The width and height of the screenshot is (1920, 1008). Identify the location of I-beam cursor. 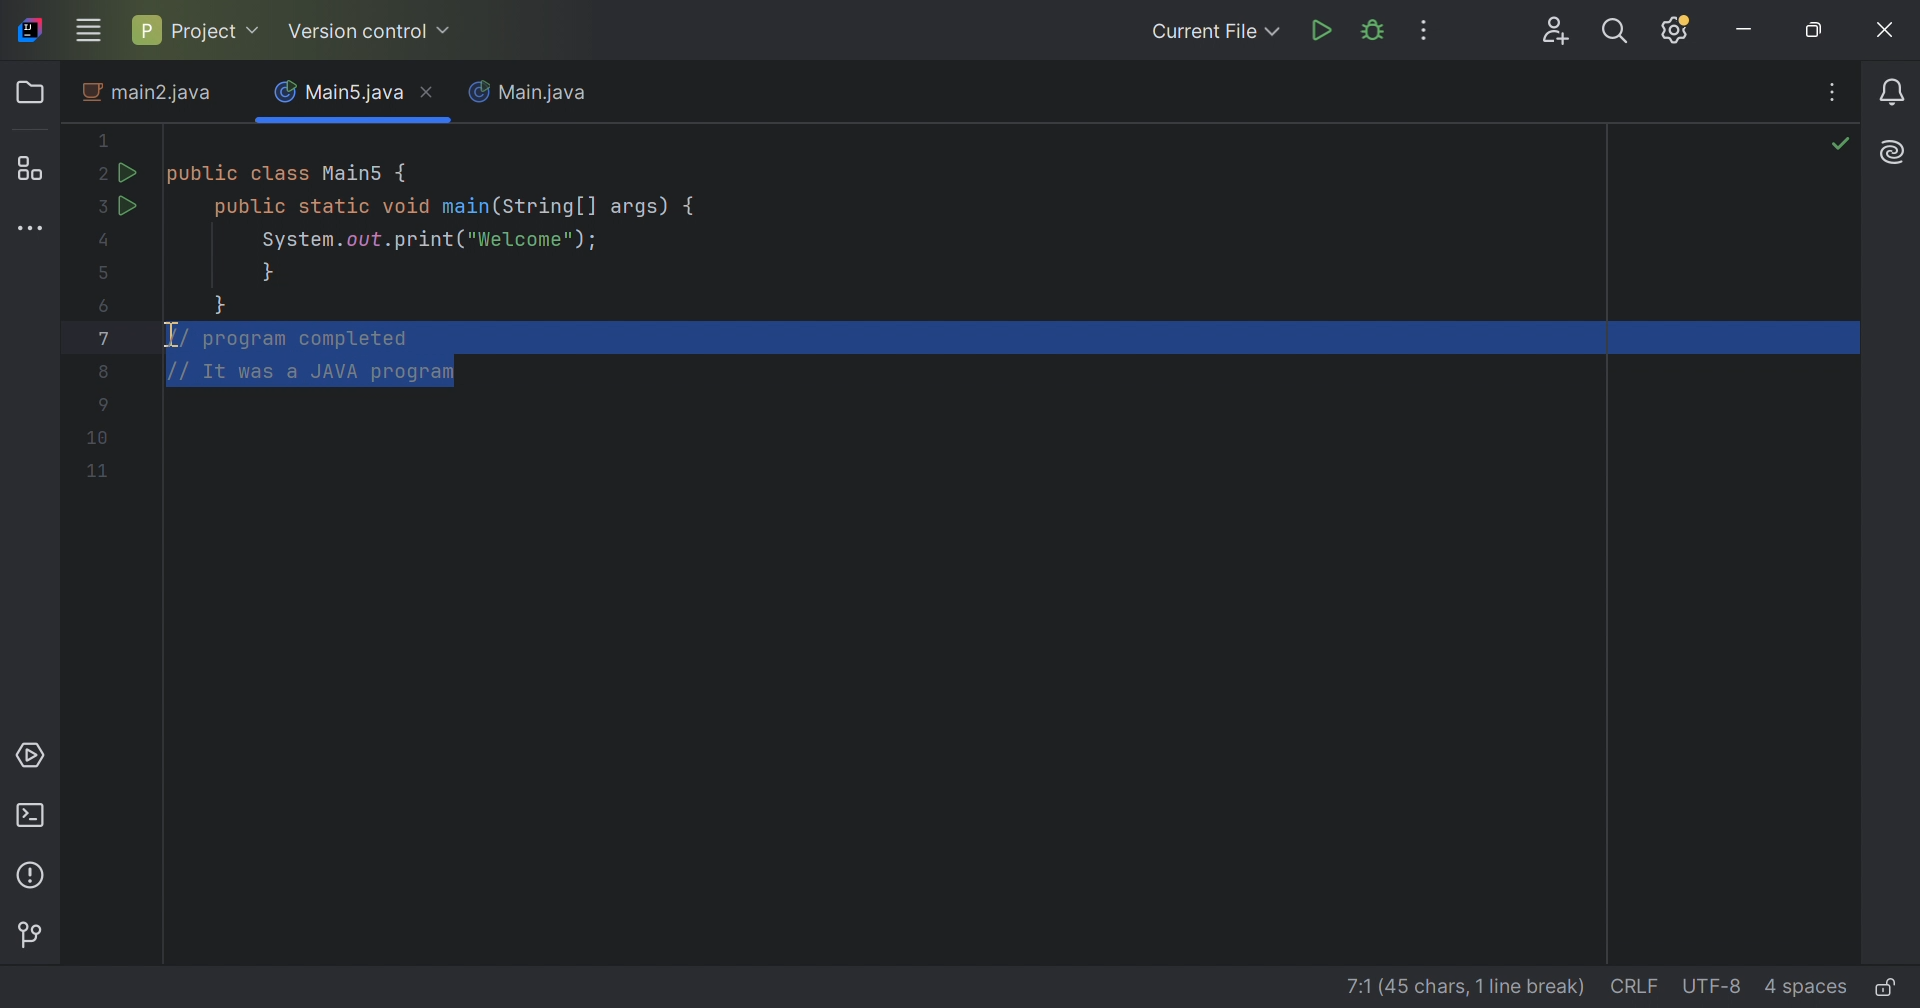
(166, 335).